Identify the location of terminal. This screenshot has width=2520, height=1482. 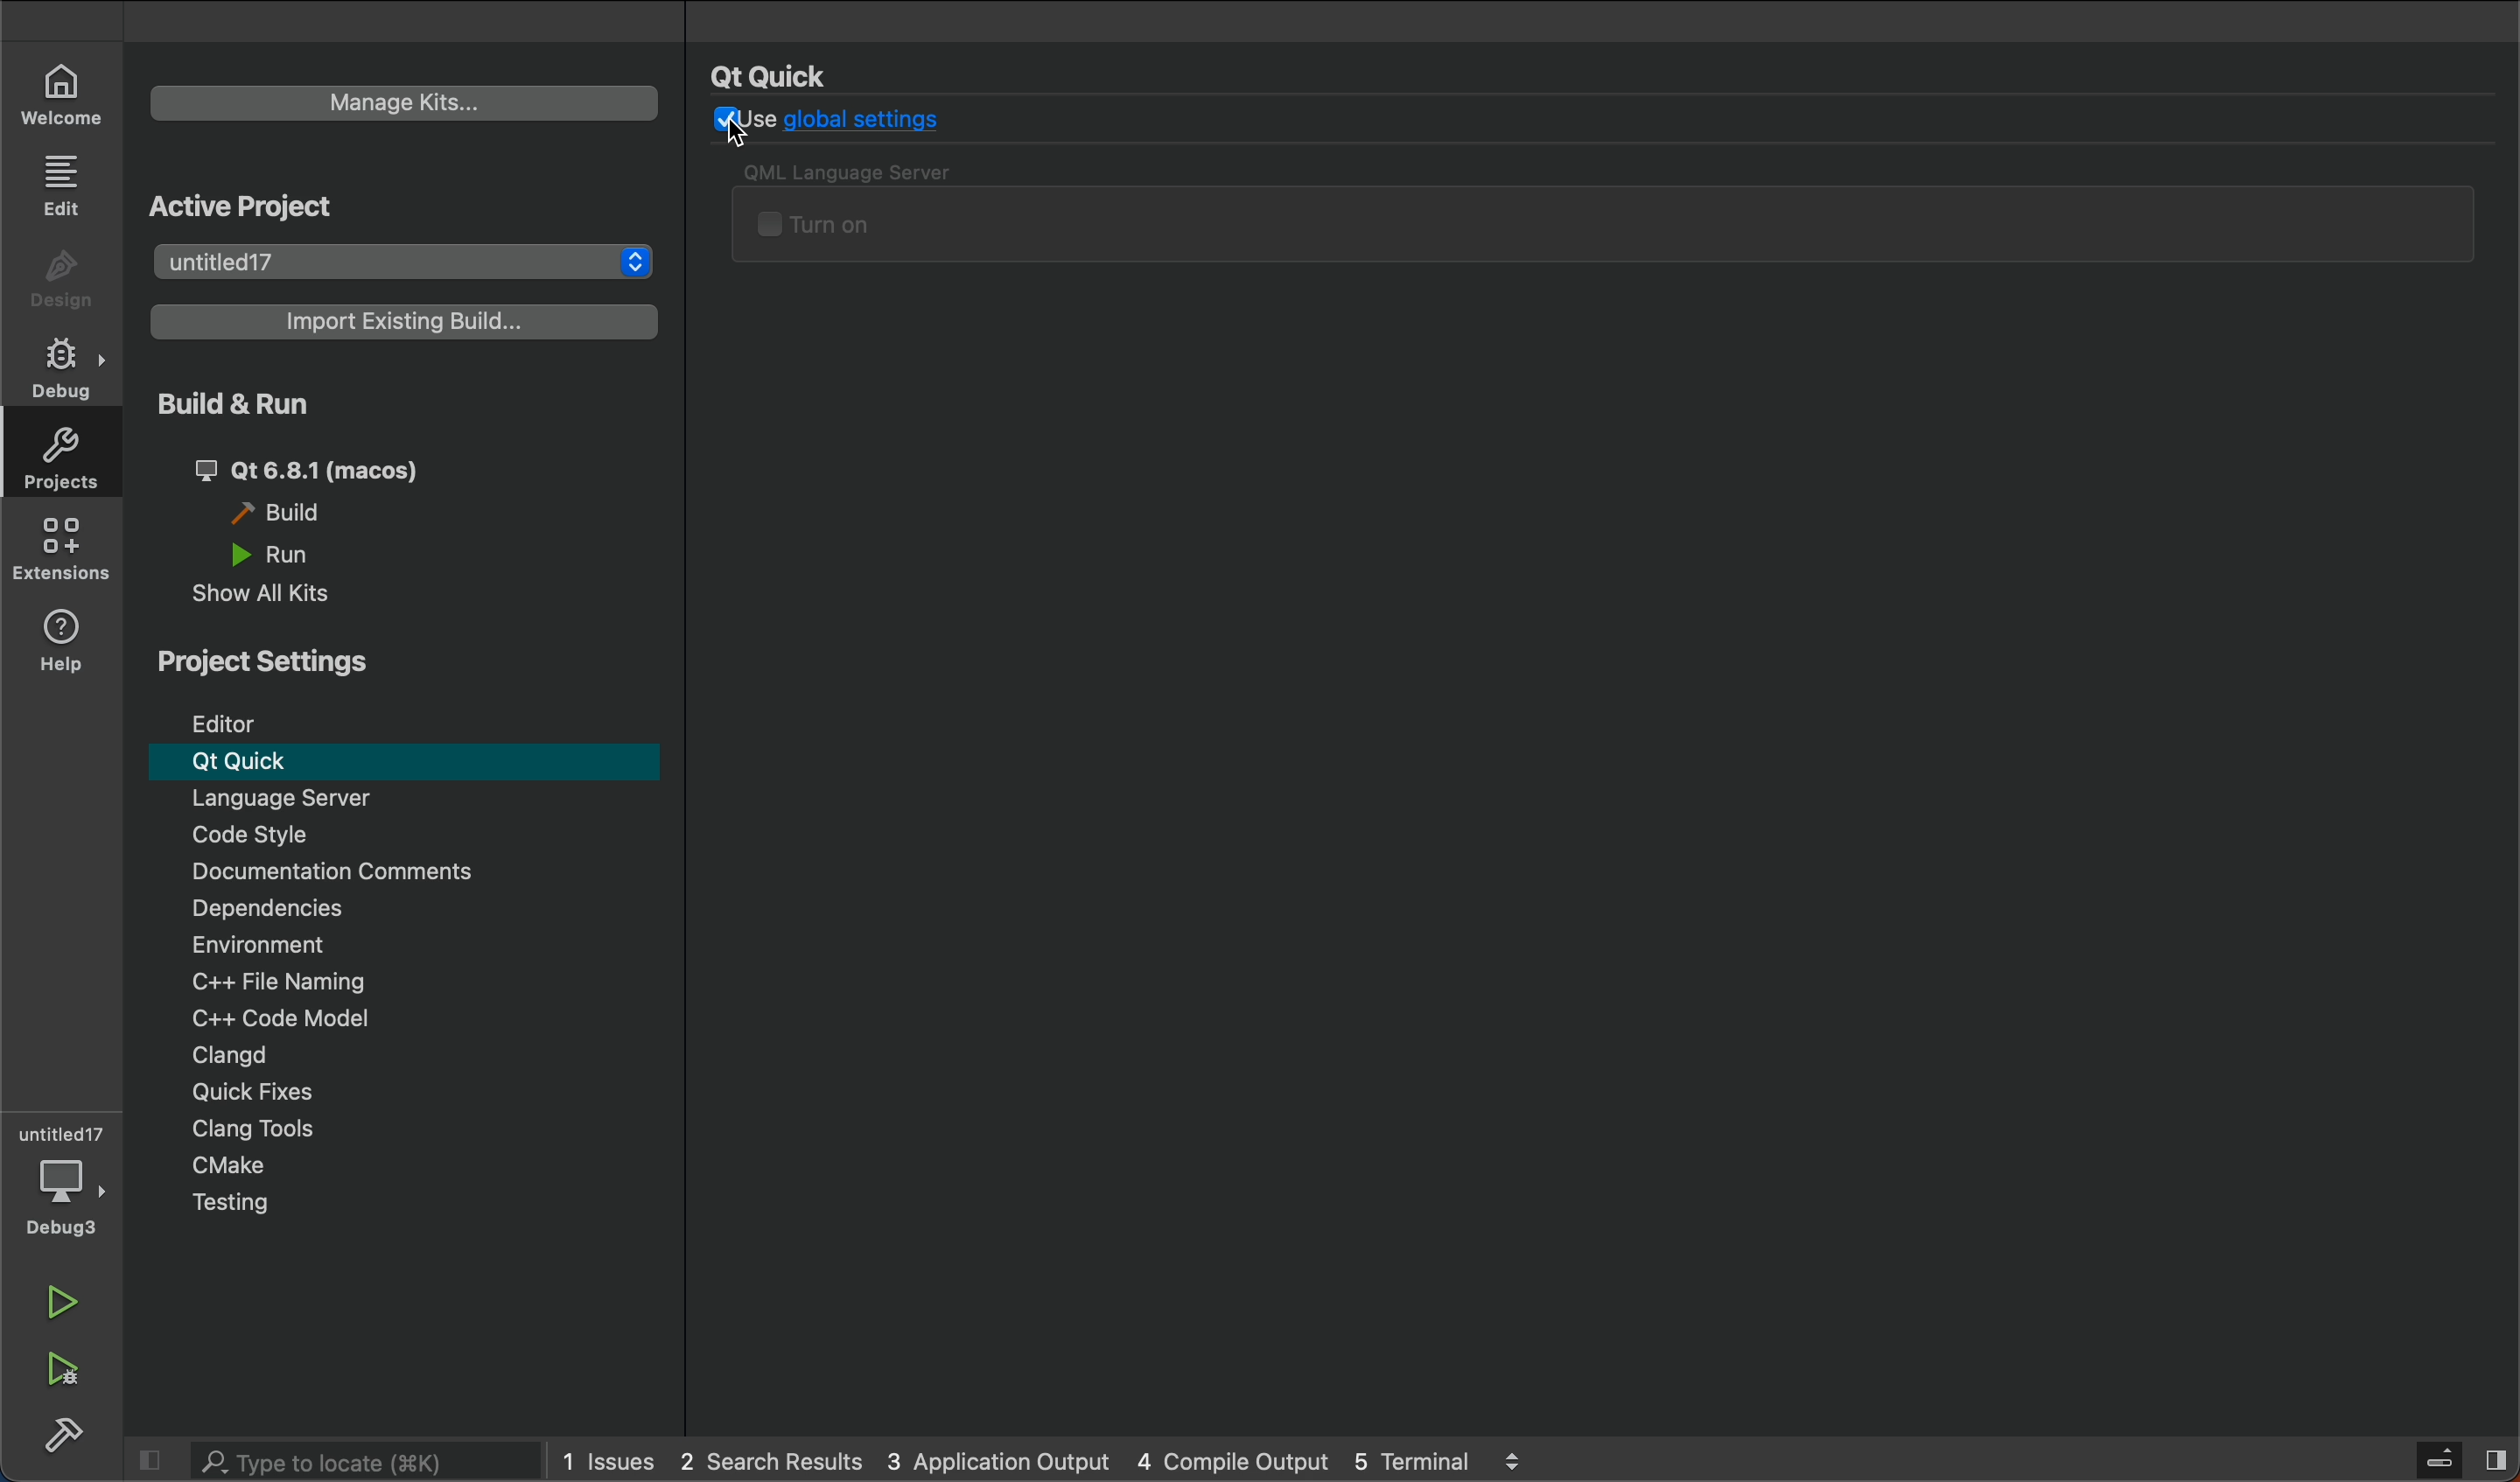
(1454, 1461).